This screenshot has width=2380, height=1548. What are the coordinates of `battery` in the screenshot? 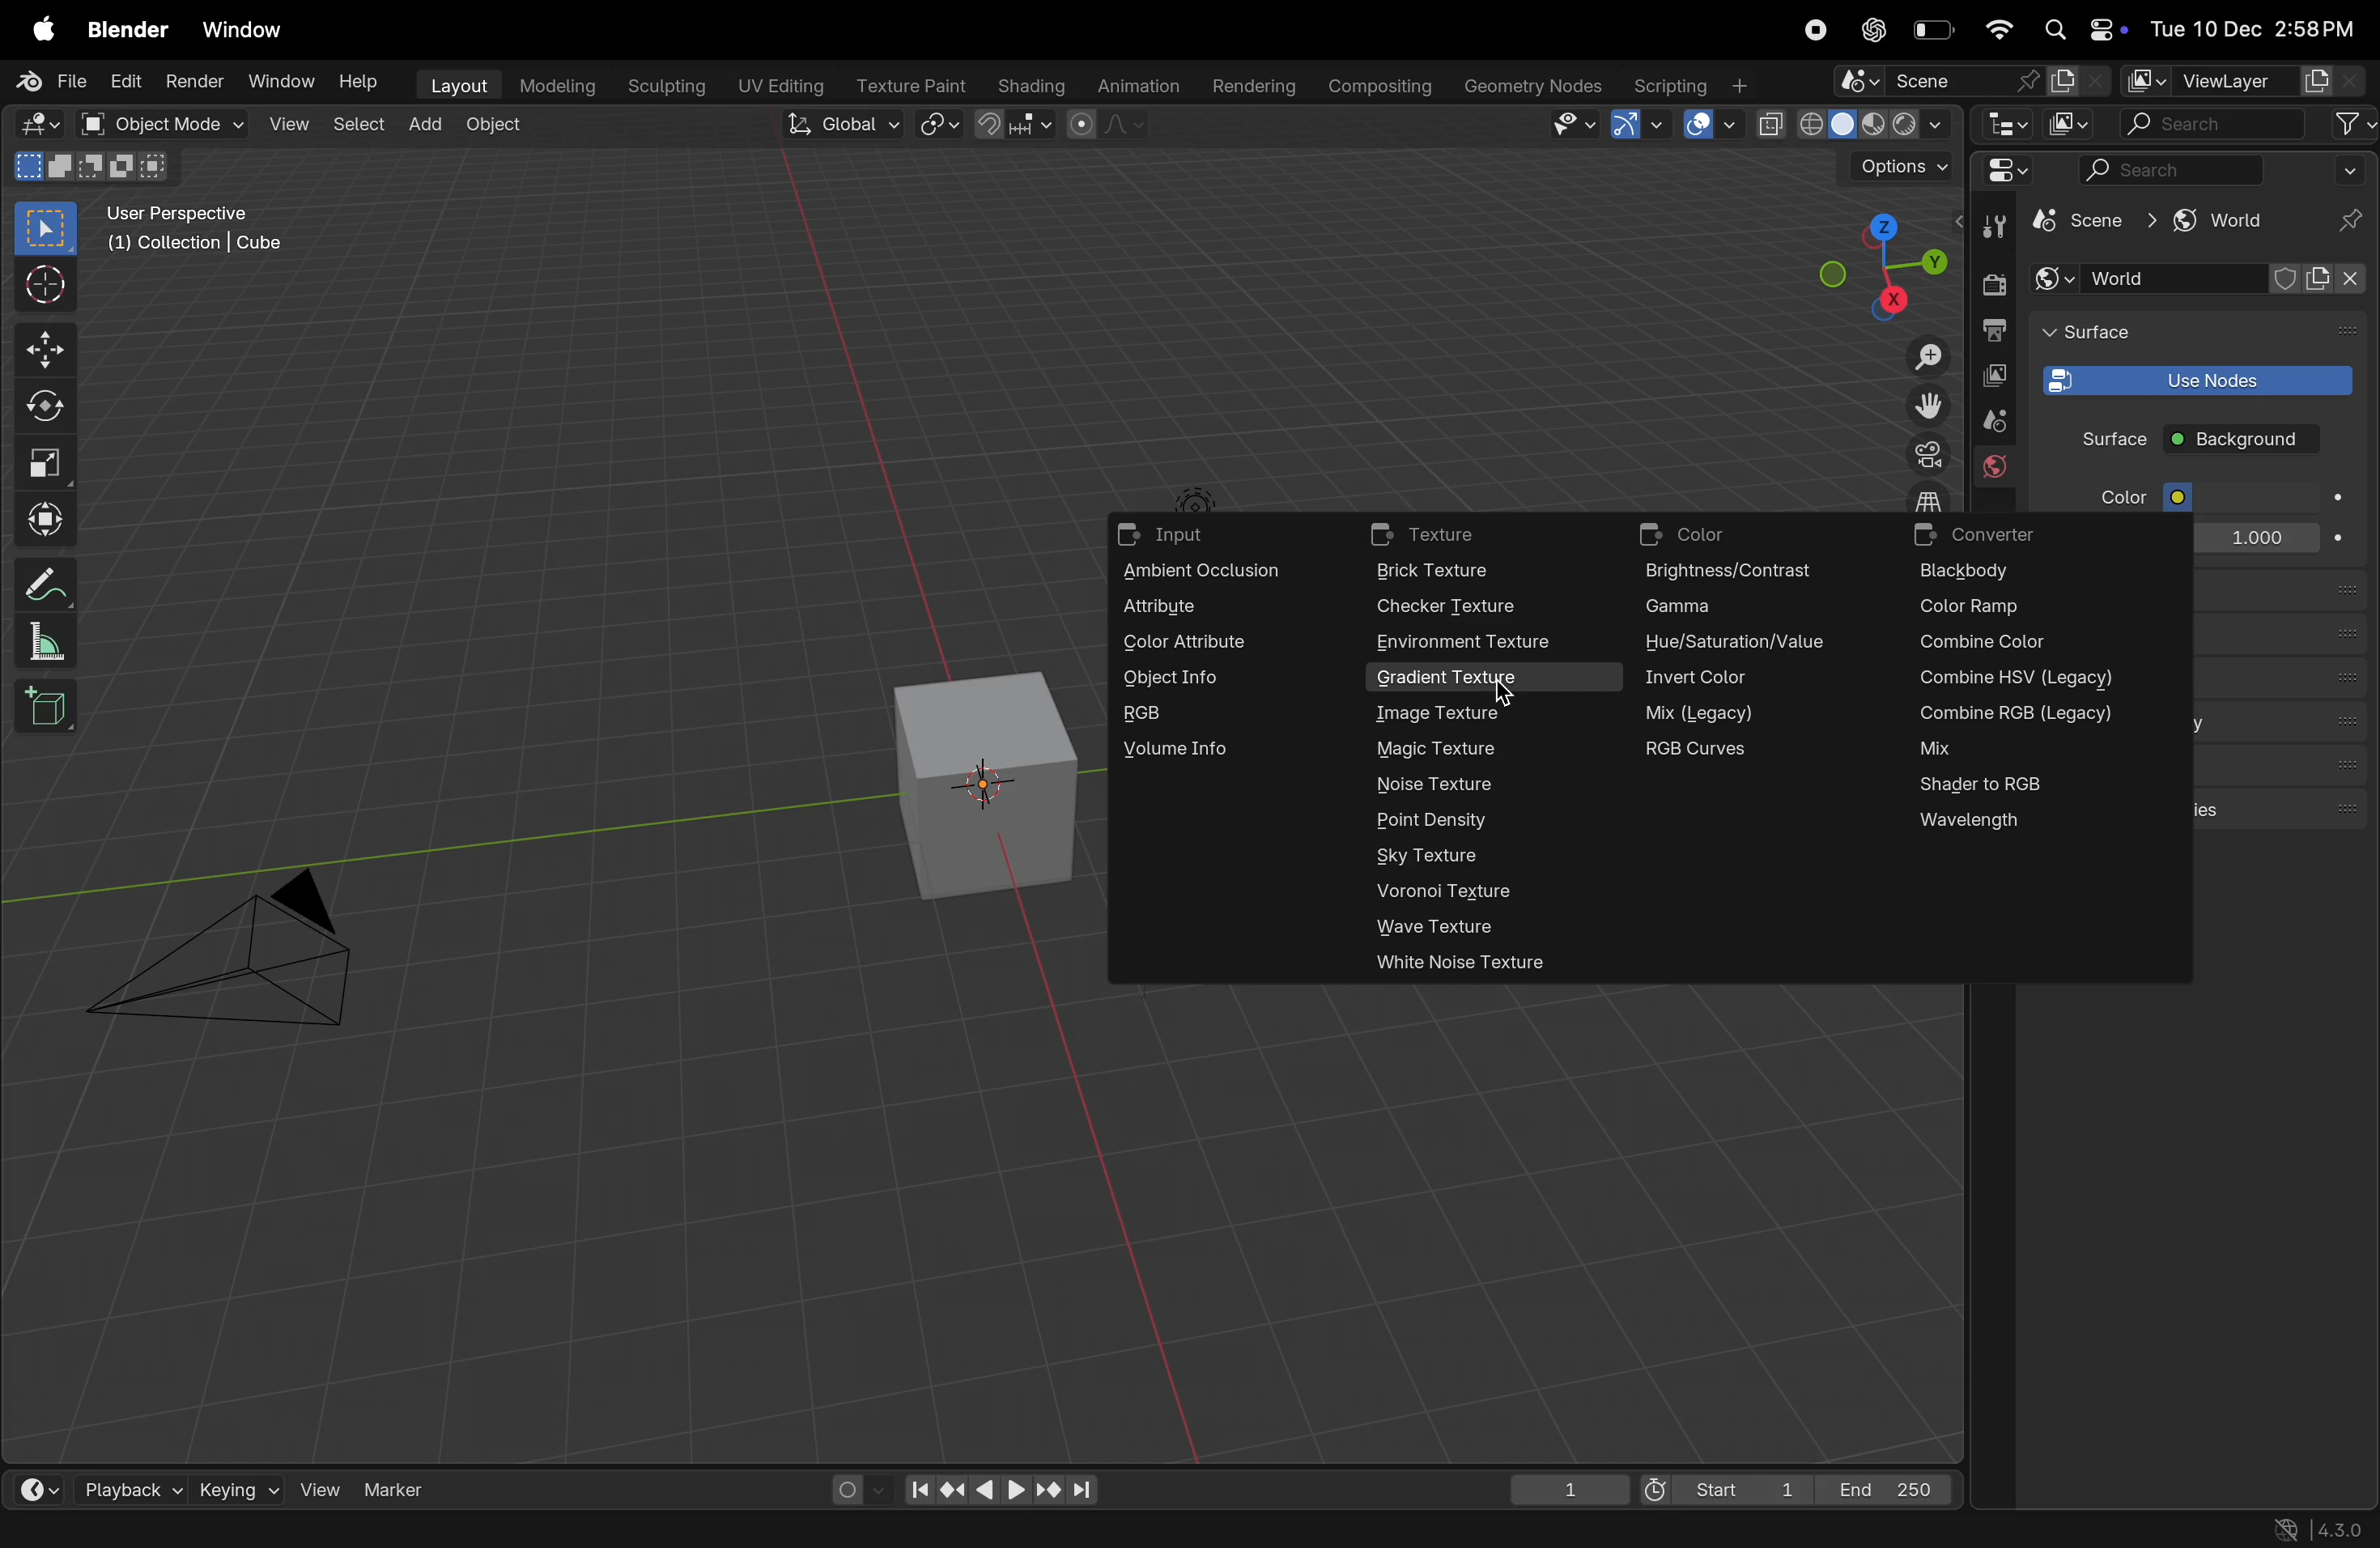 It's located at (1934, 30).